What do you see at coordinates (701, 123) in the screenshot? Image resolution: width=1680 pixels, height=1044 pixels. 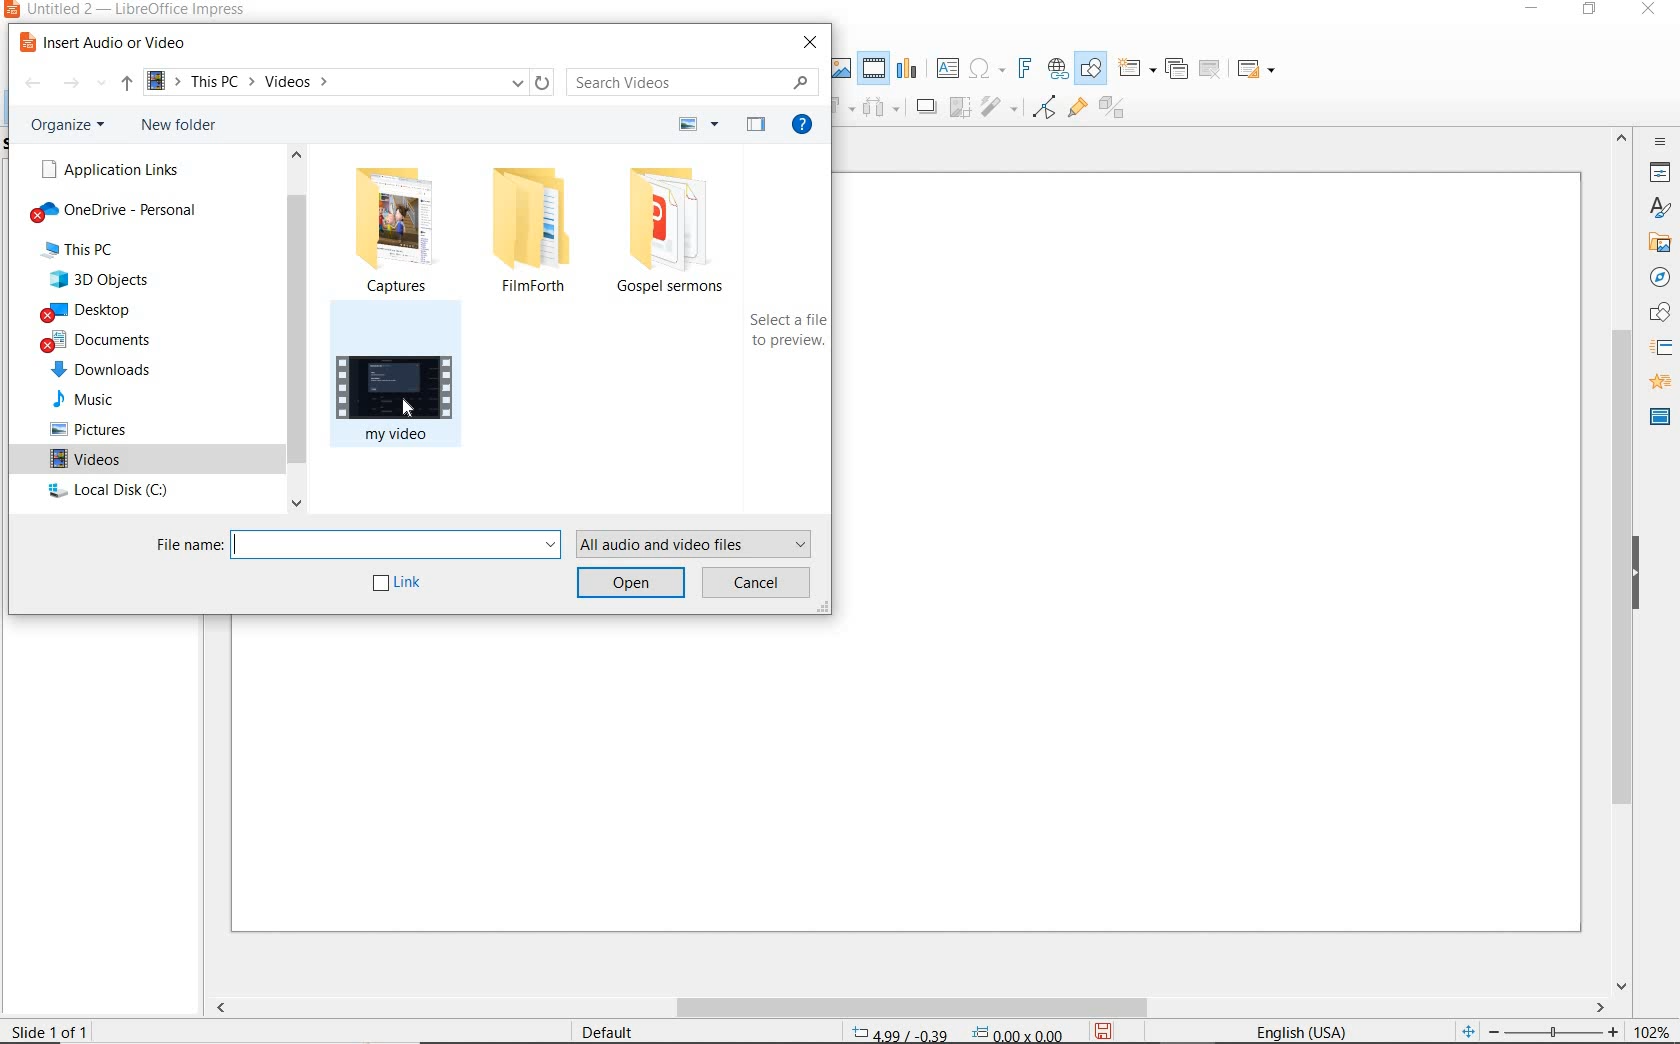 I see `CHANGE YOUR VIEW ` at bounding box center [701, 123].